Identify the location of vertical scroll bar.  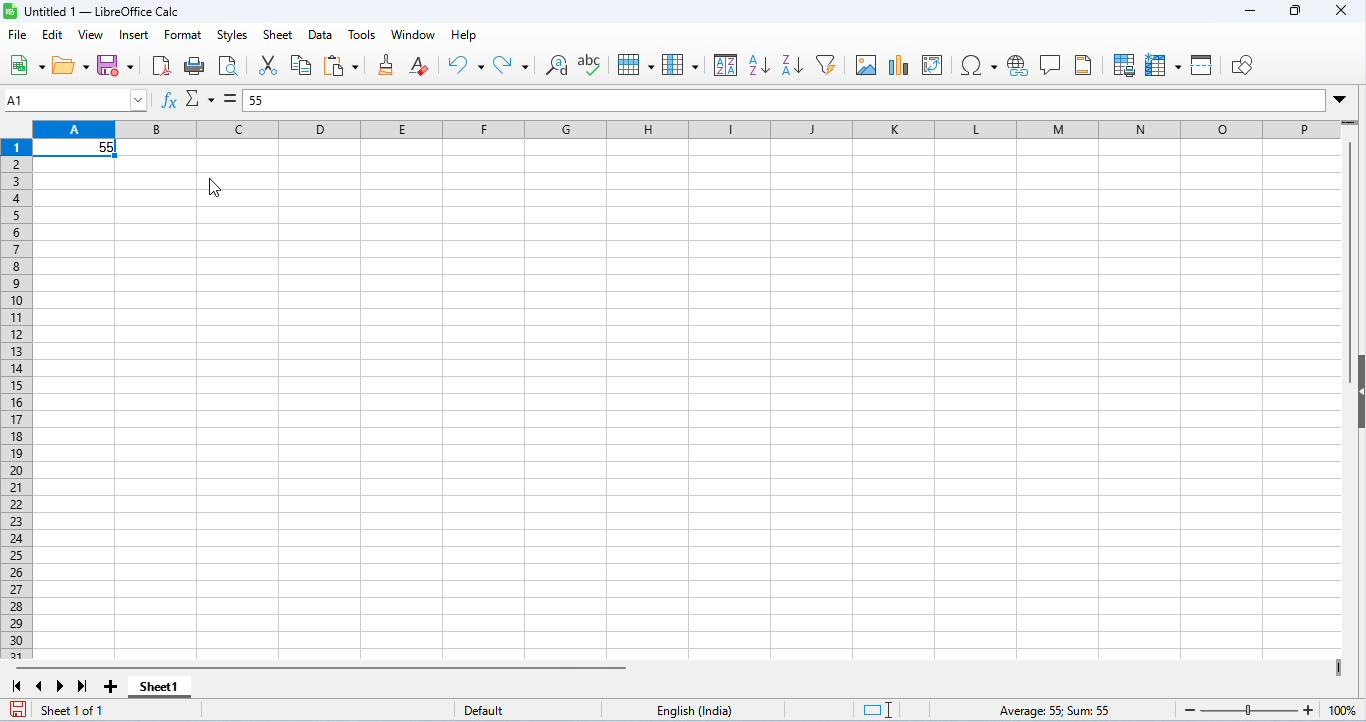
(1352, 245).